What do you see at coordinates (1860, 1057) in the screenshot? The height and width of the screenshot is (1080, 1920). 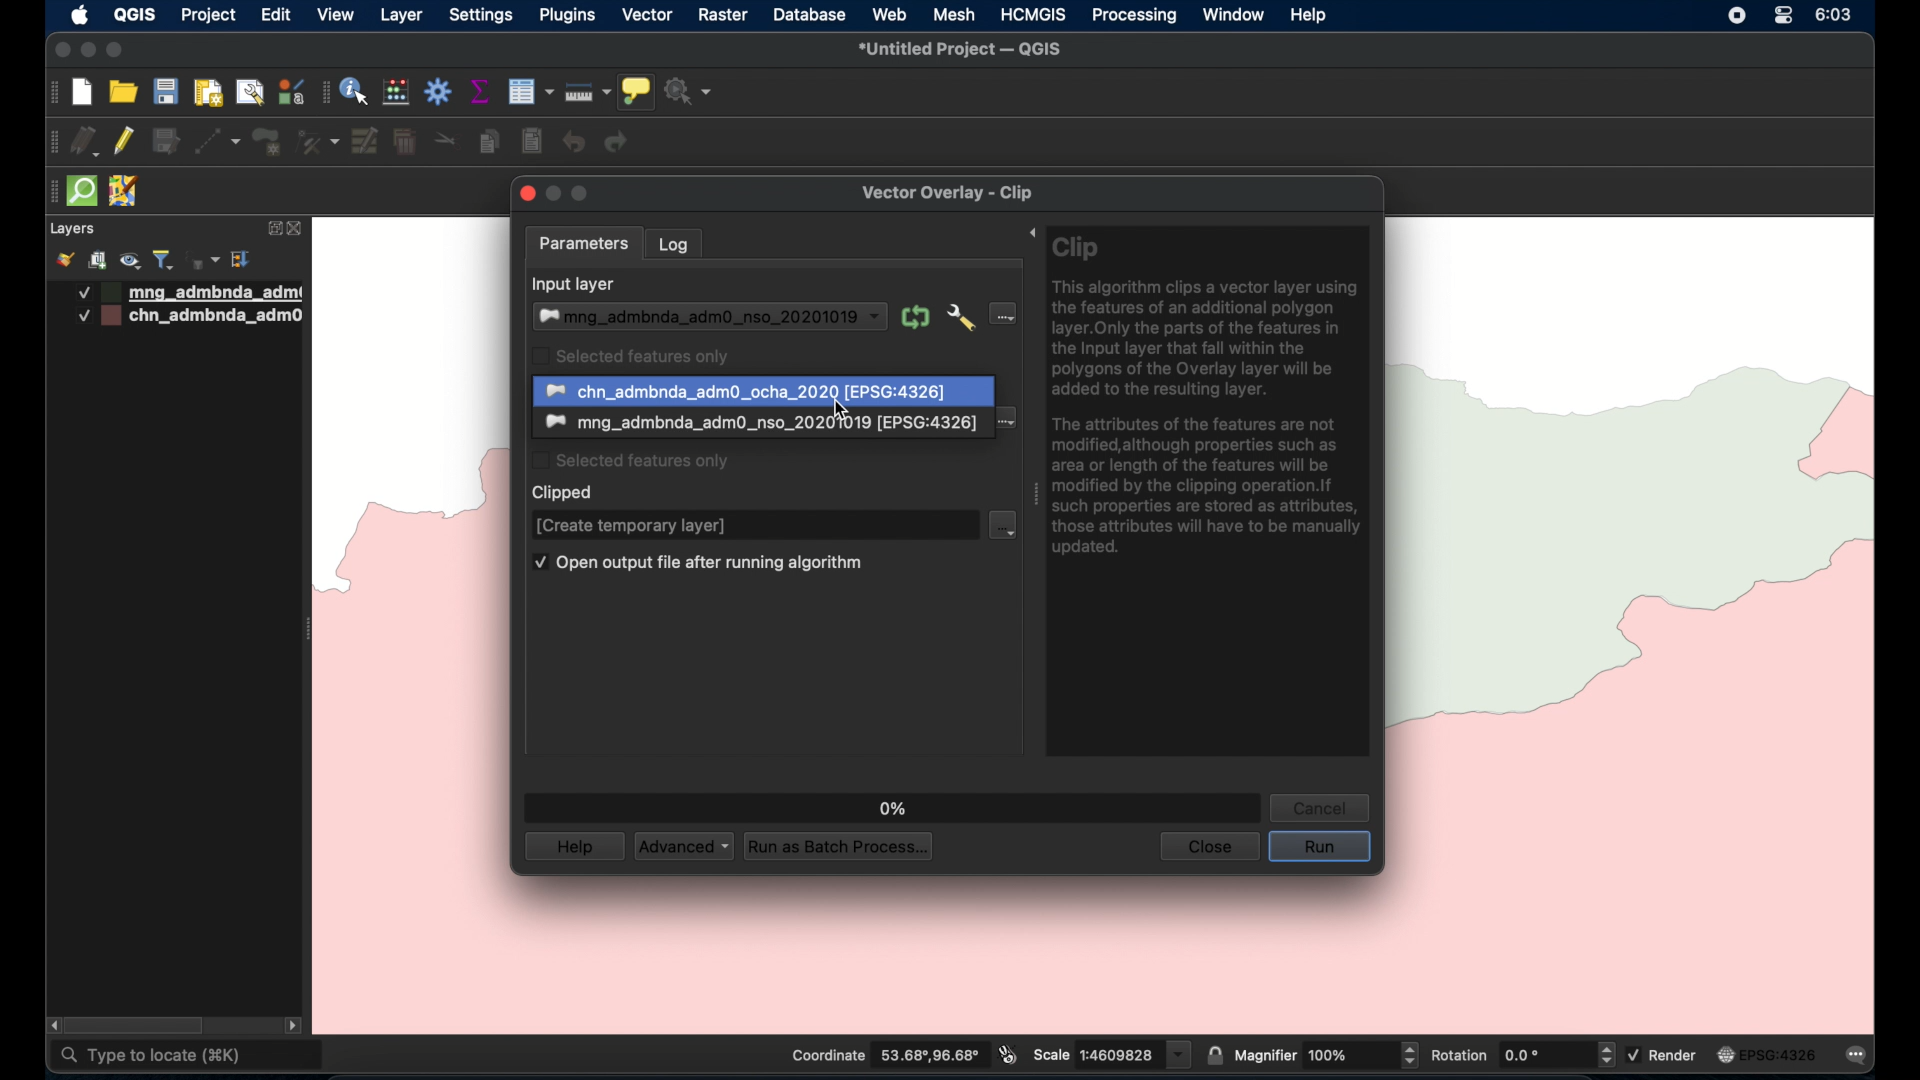 I see `messages` at bounding box center [1860, 1057].